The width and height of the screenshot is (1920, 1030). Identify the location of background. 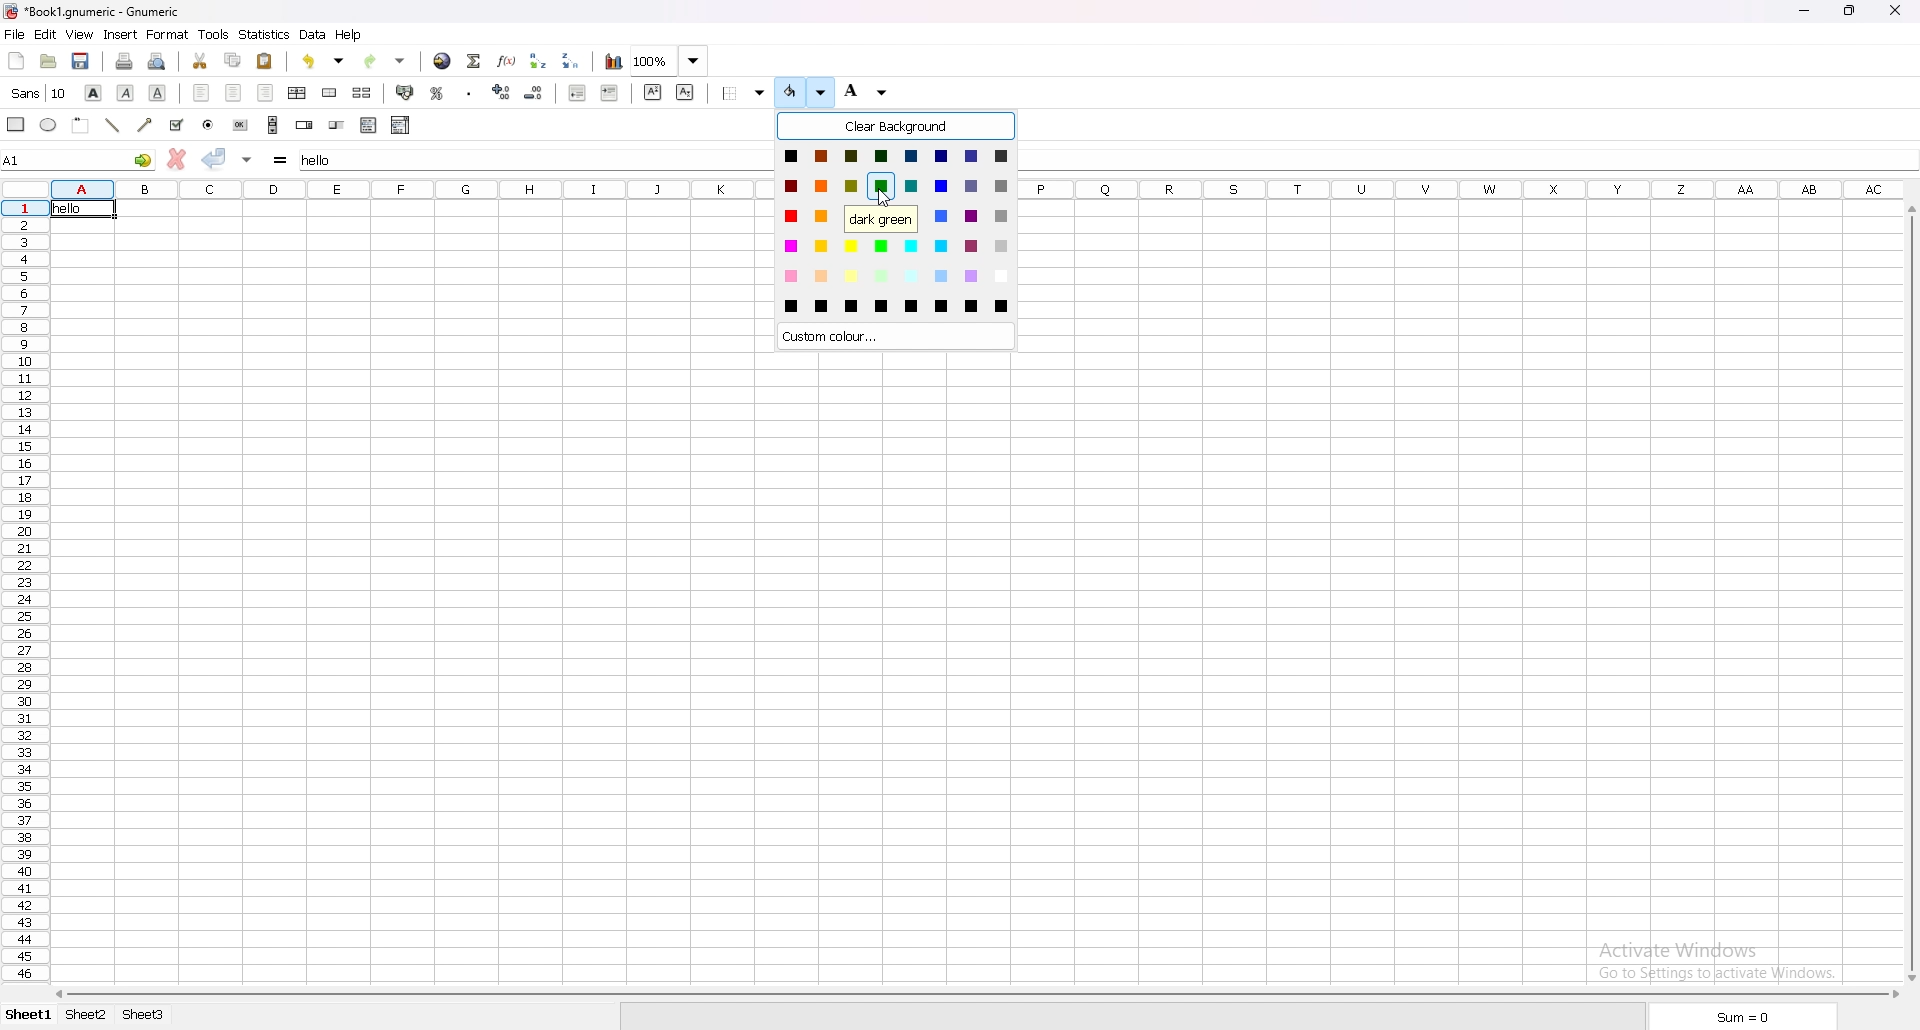
(870, 93).